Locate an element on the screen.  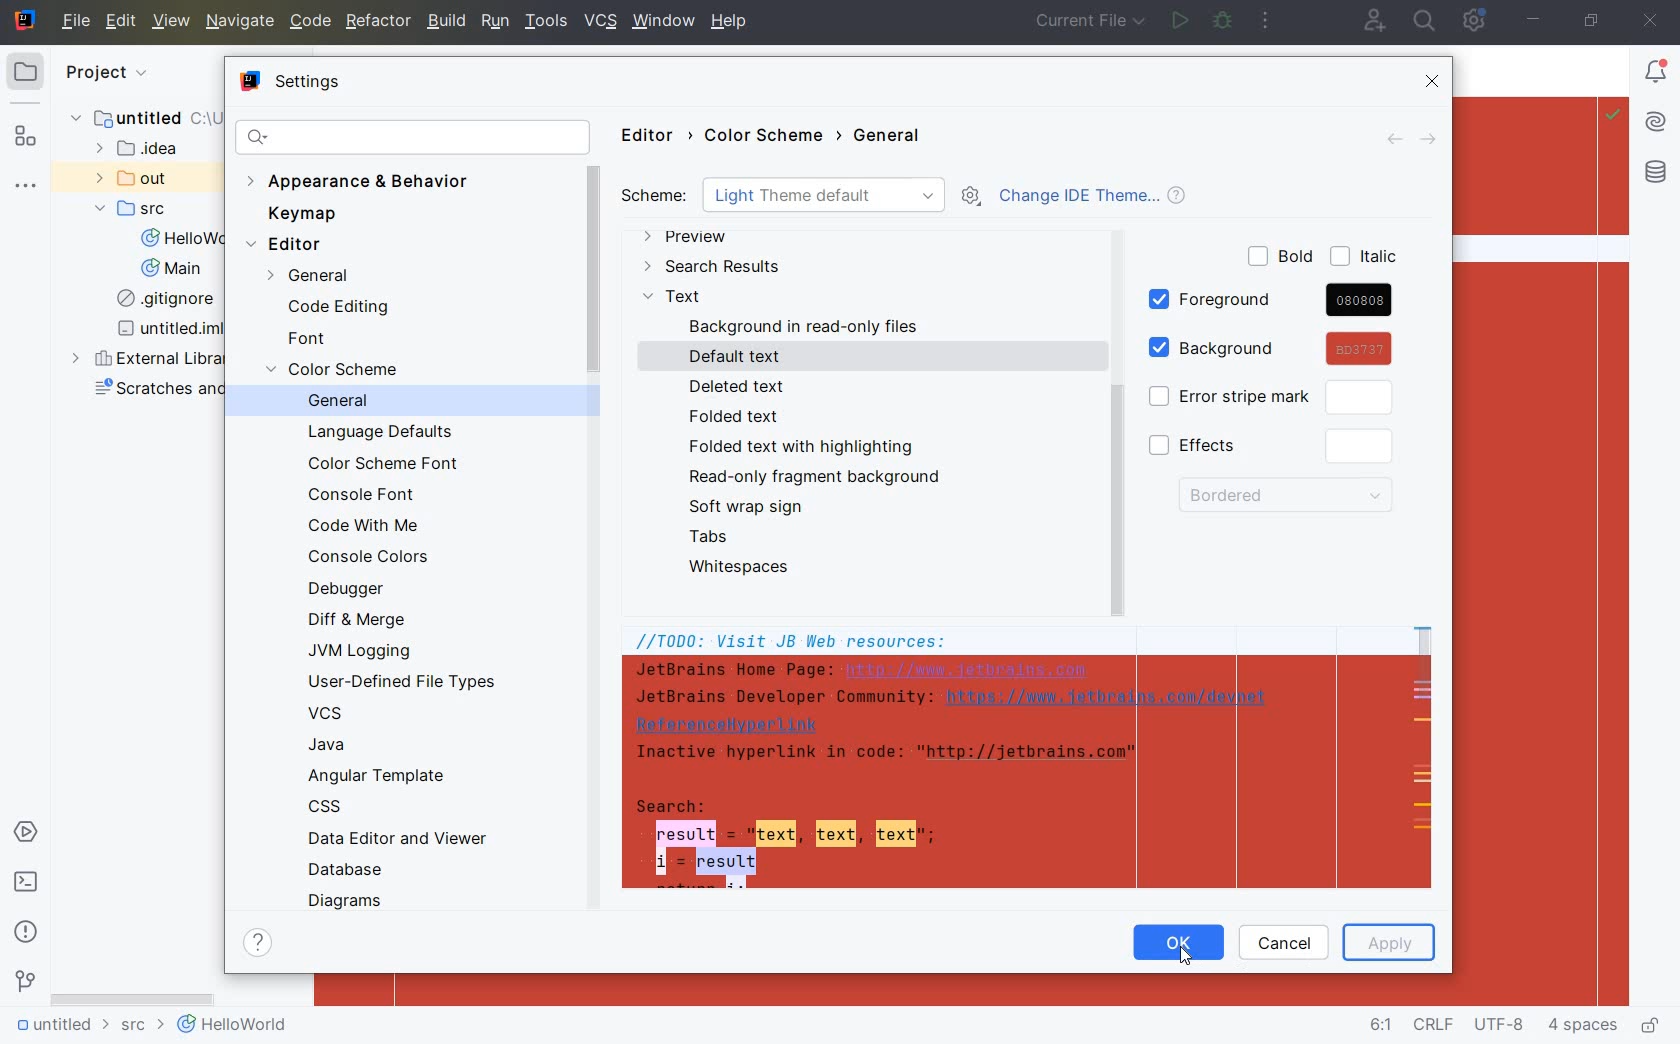
BACK is located at coordinates (1387, 139).